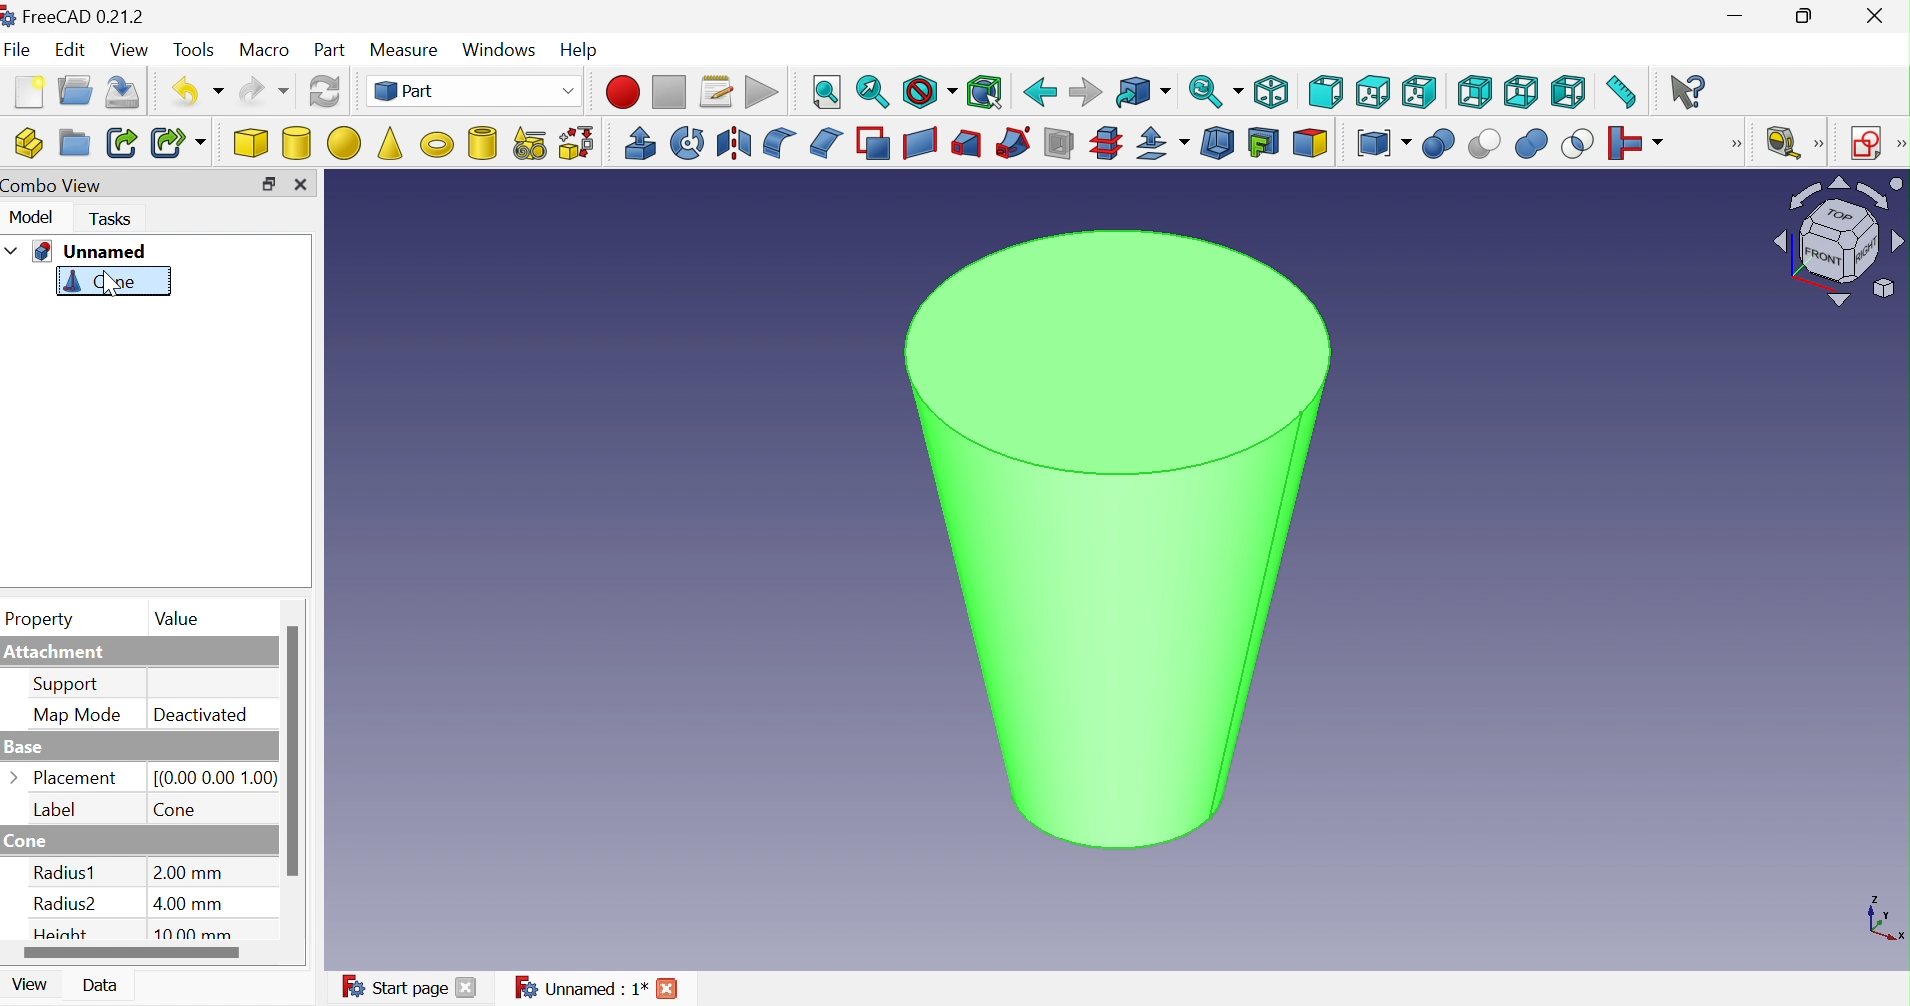 This screenshot has height=1006, width=1910. What do you see at coordinates (127, 91) in the screenshot?
I see `Save` at bounding box center [127, 91].